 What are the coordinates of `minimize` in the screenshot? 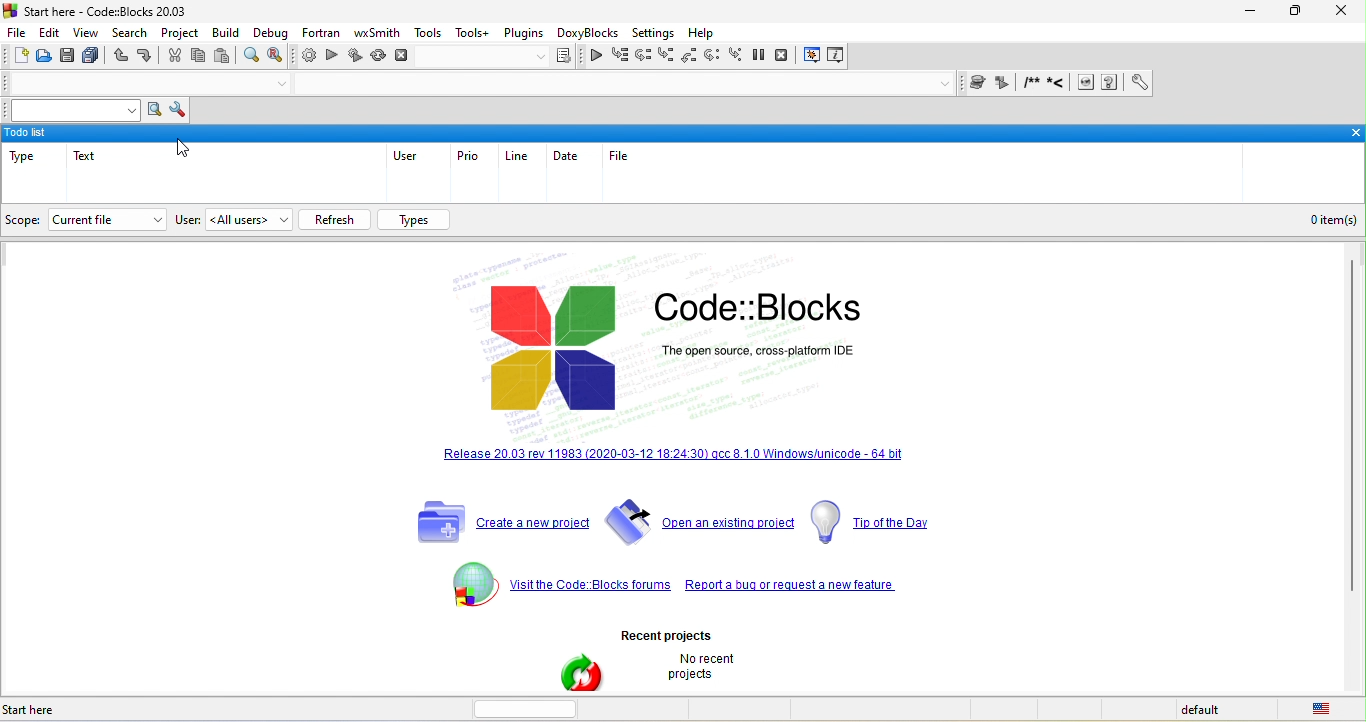 It's located at (1256, 11).